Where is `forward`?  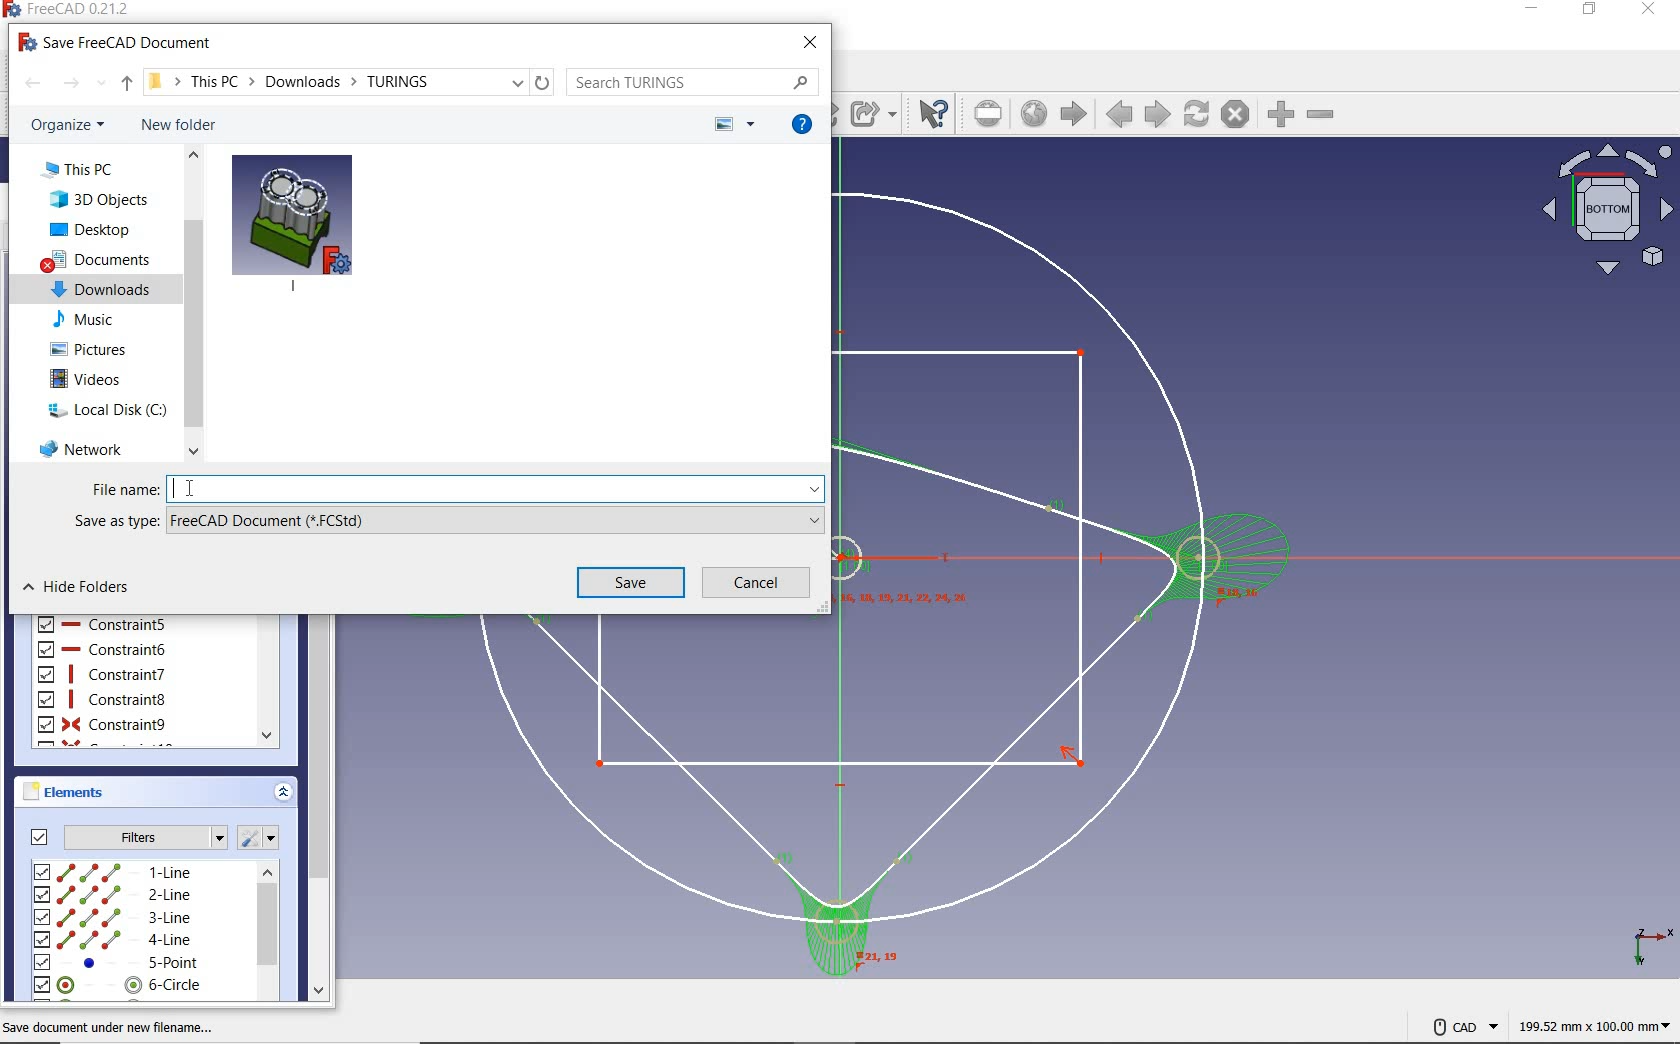
forward is located at coordinates (71, 84).